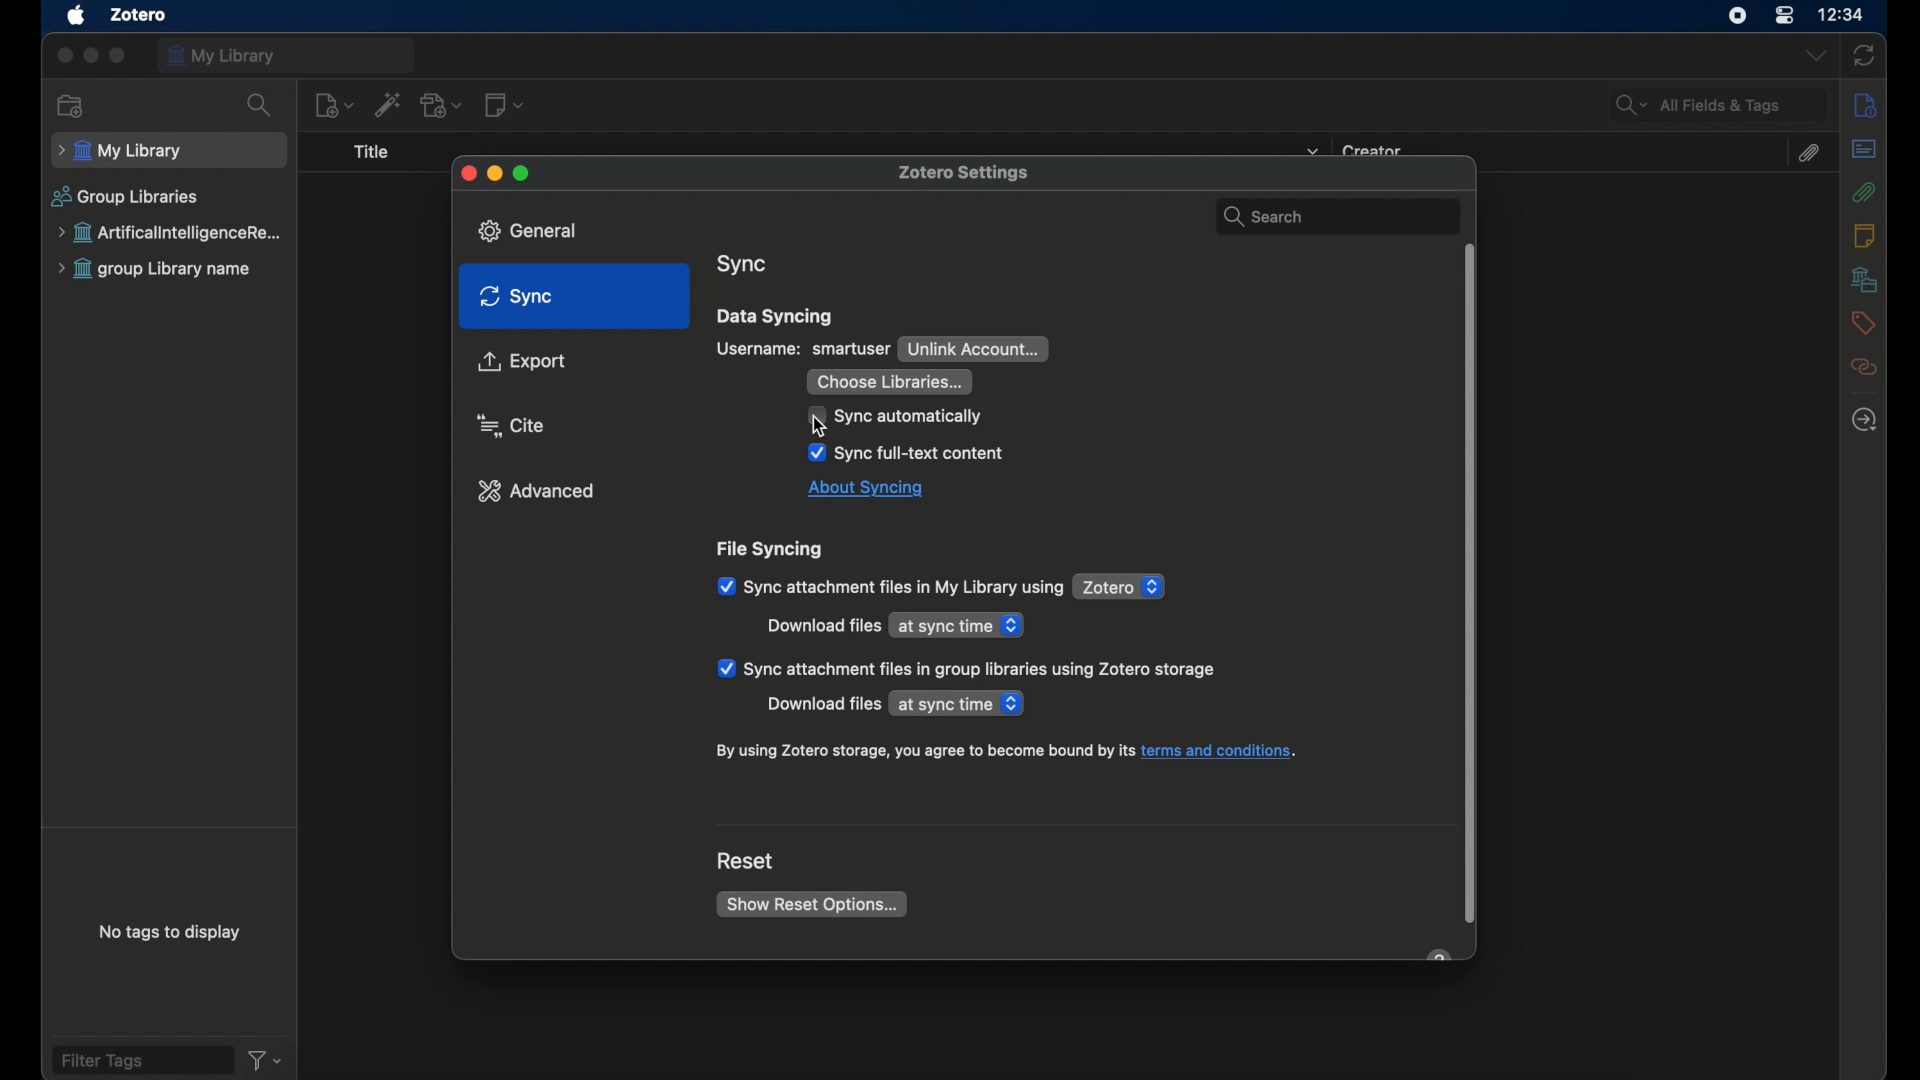 This screenshot has height=1080, width=1920. What do you see at coordinates (907, 454) in the screenshot?
I see `sync full-text content` at bounding box center [907, 454].